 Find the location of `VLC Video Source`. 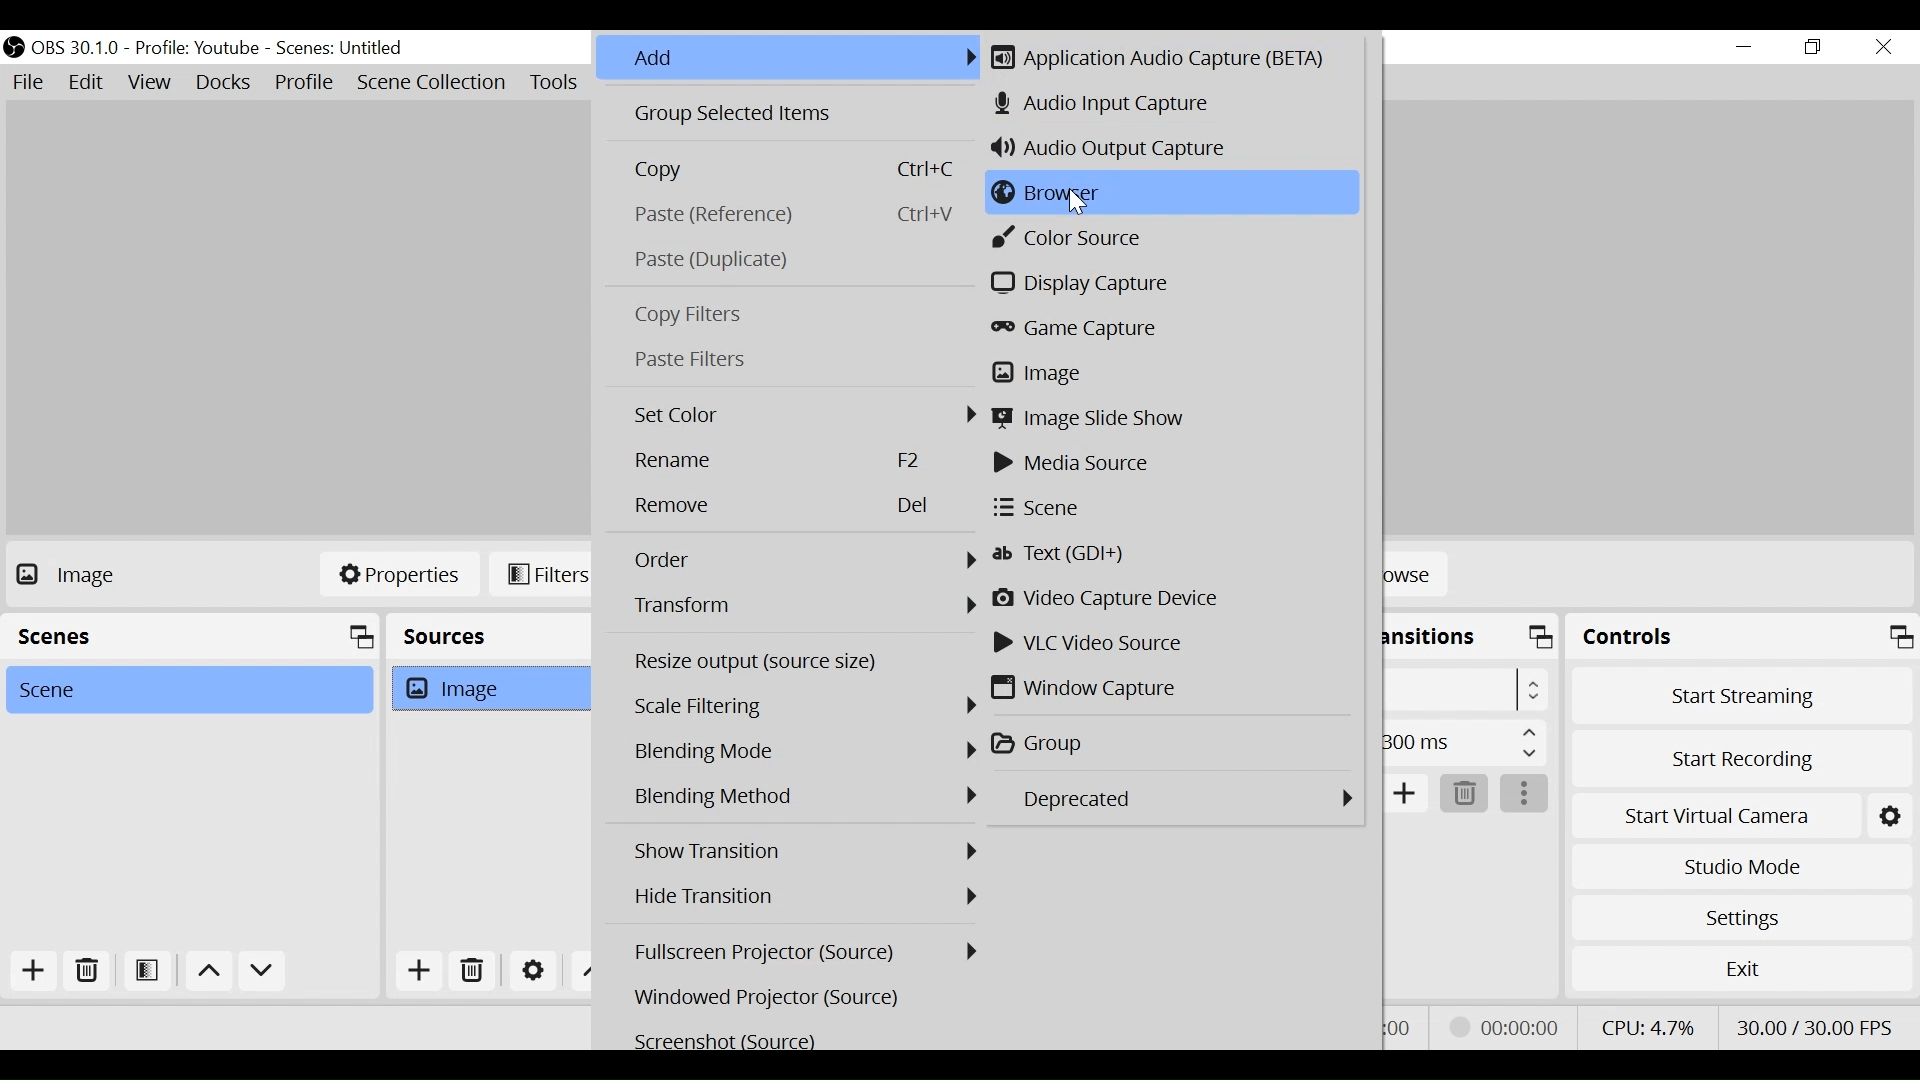

VLC Video Source is located at coordinates (1177, 644).